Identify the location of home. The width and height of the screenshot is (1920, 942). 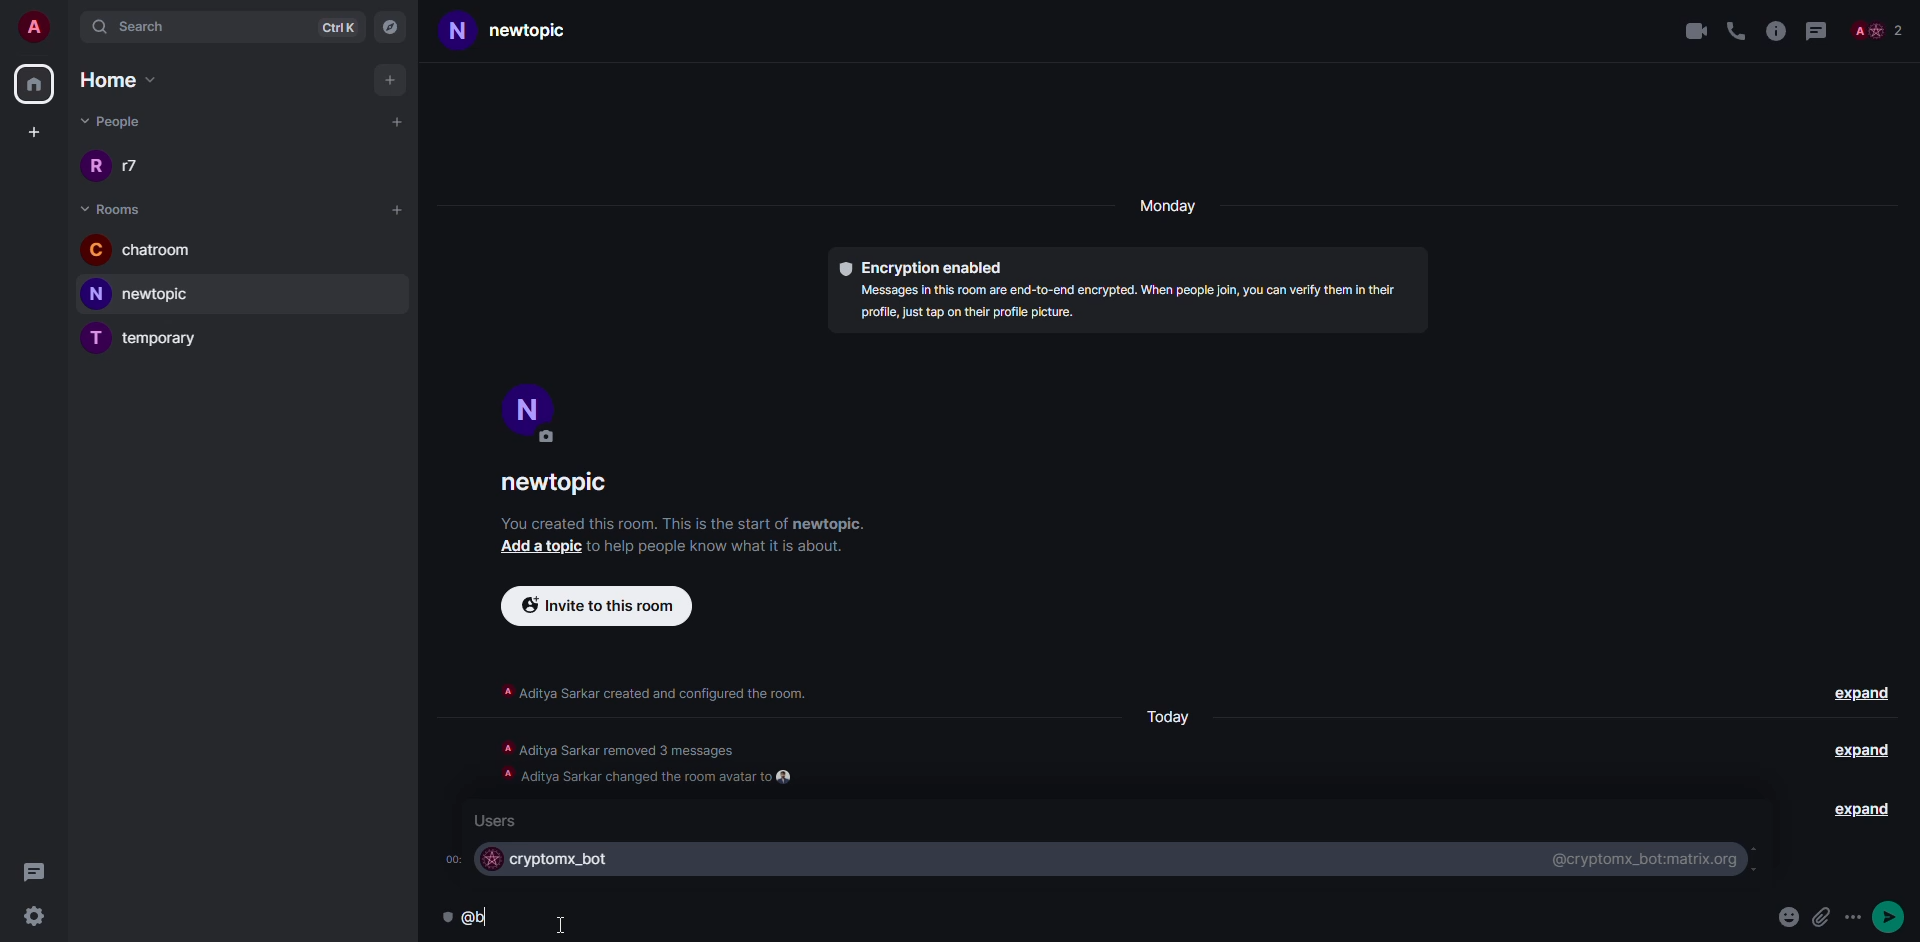
(33, 85).